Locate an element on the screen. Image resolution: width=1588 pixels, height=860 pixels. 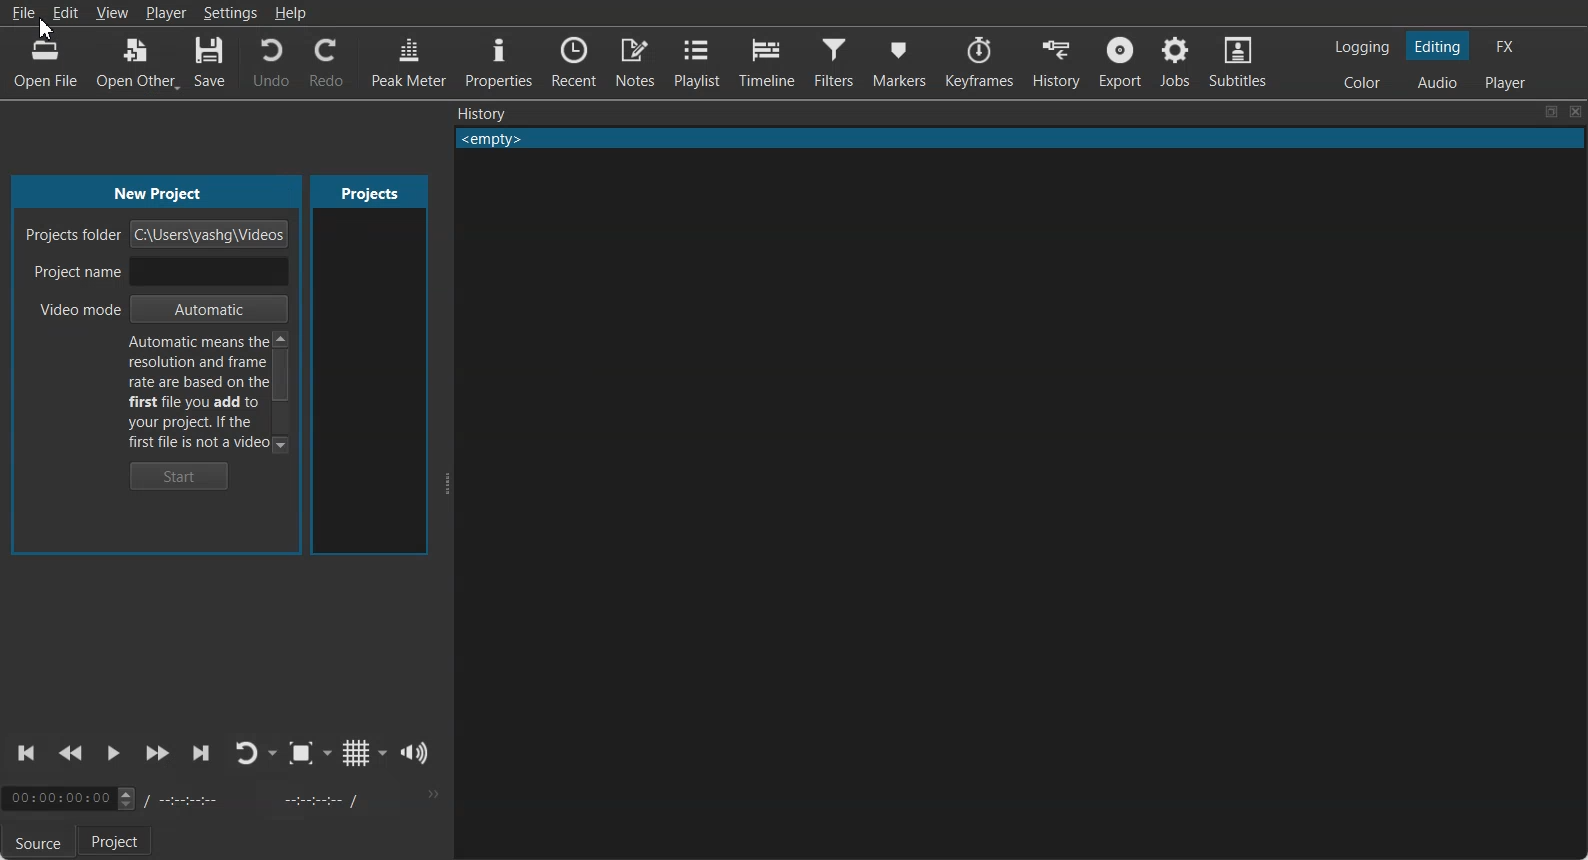
scroll down is located at coordinates (281, 443).